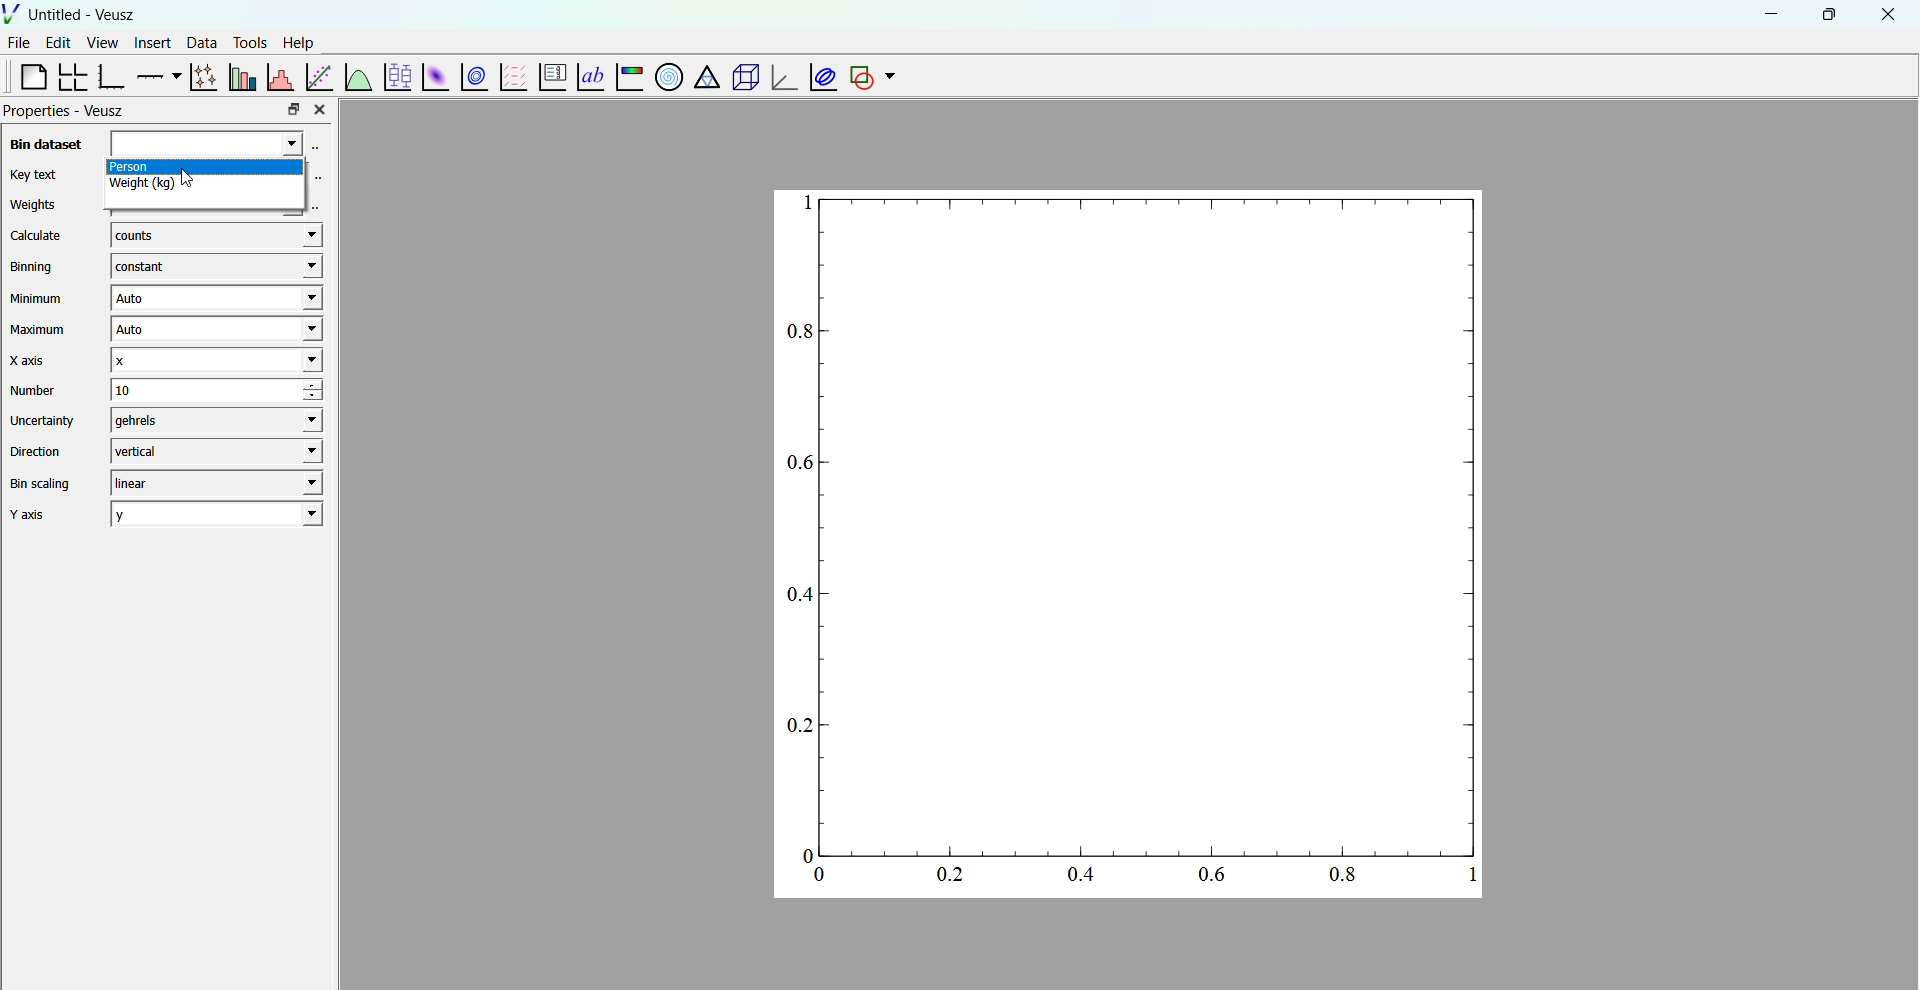 Image resolution: width=1920 pixels, height=990 pixels. I want to click on maximize property bar, so click(294, 110).